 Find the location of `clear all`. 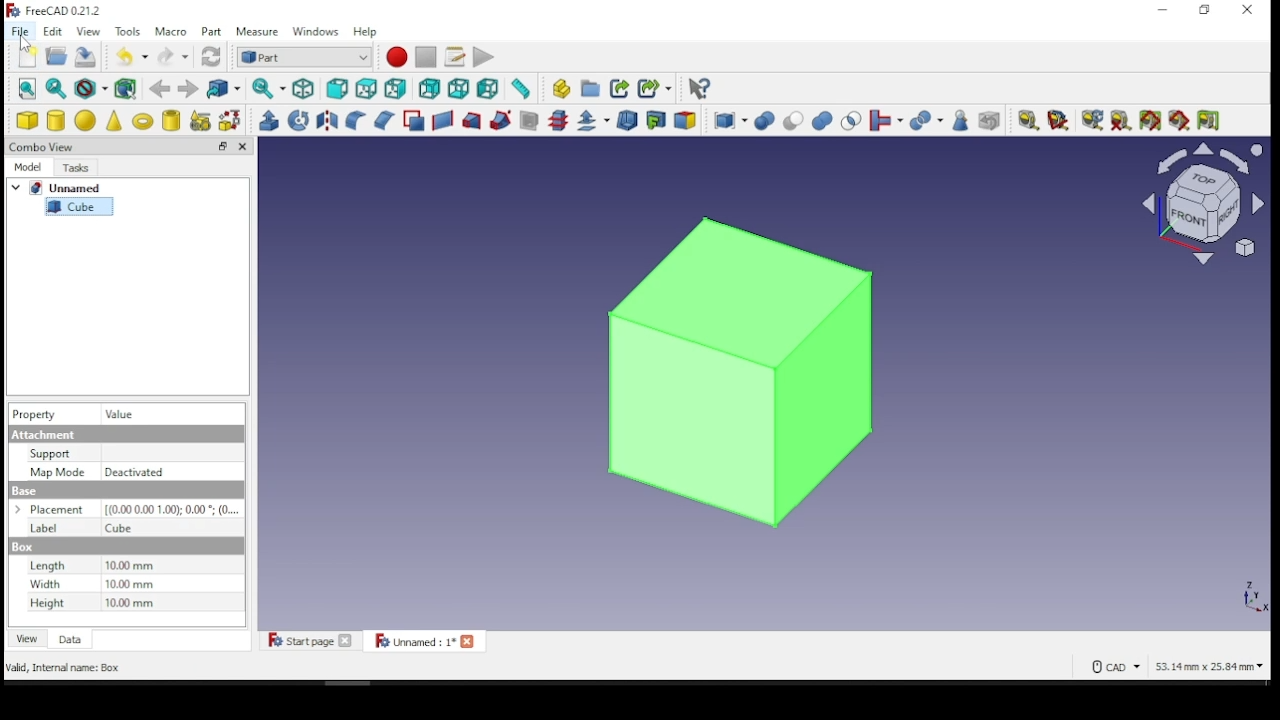

clear all is located at coordinates (1120, 119).